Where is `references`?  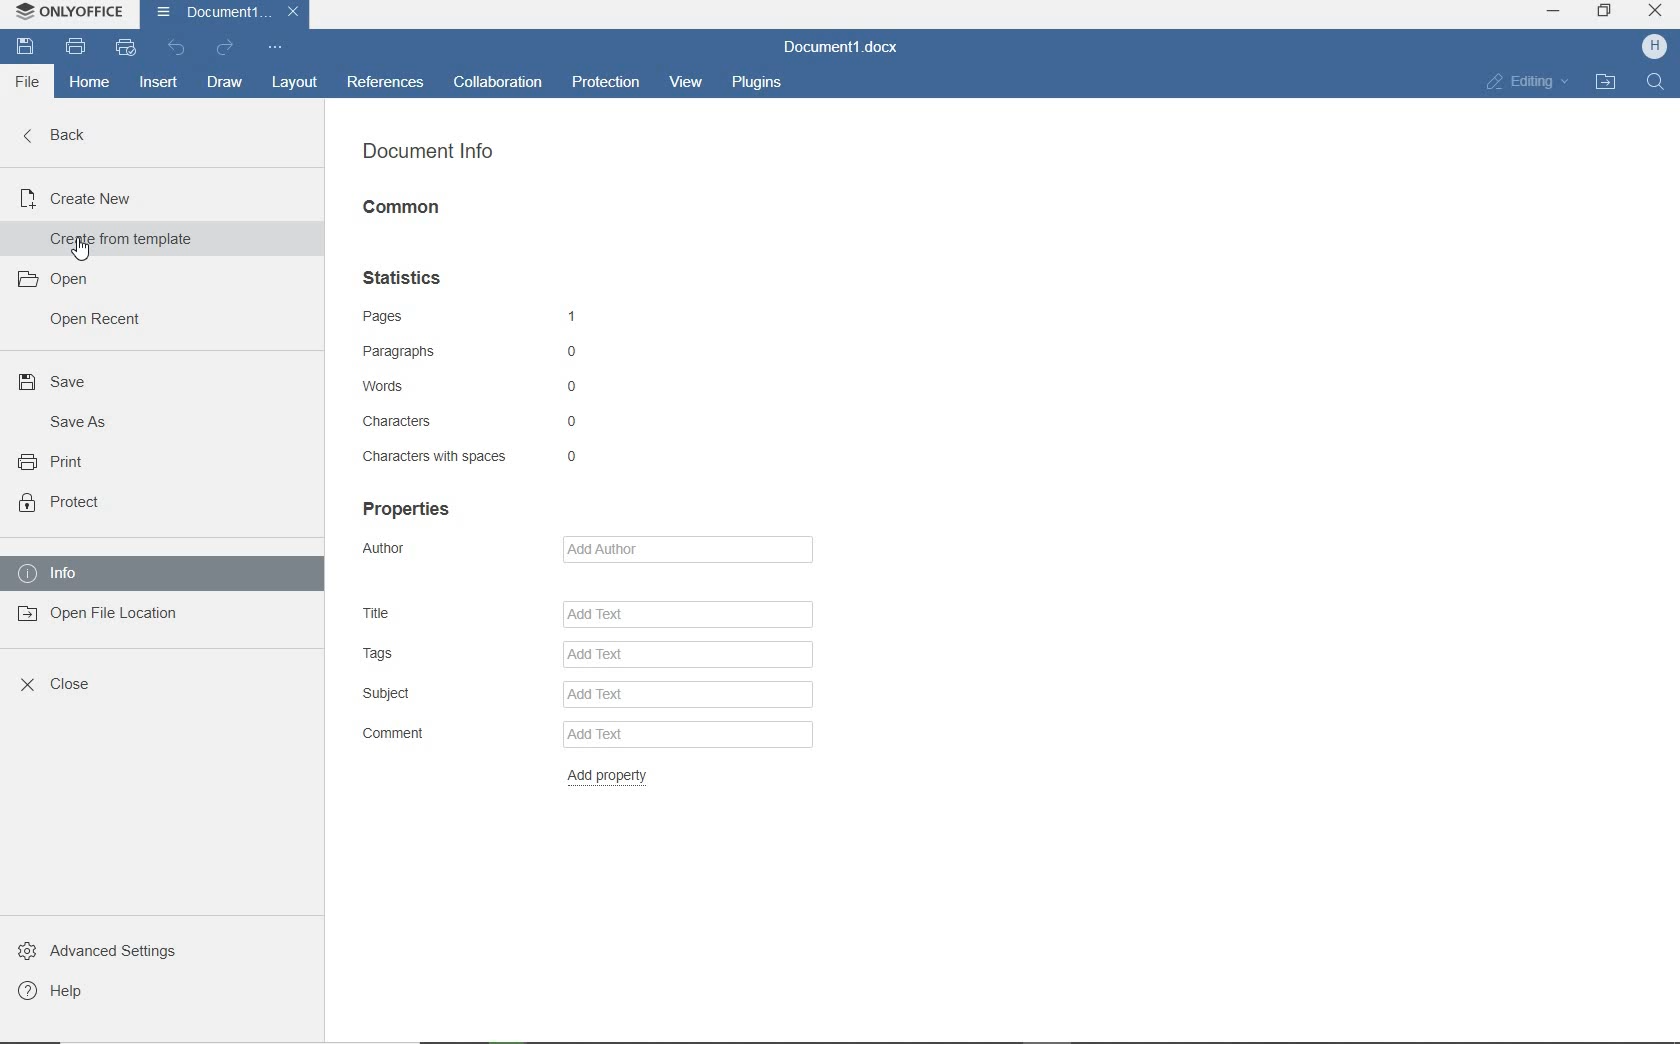
references is located at coordinates (389, 82).